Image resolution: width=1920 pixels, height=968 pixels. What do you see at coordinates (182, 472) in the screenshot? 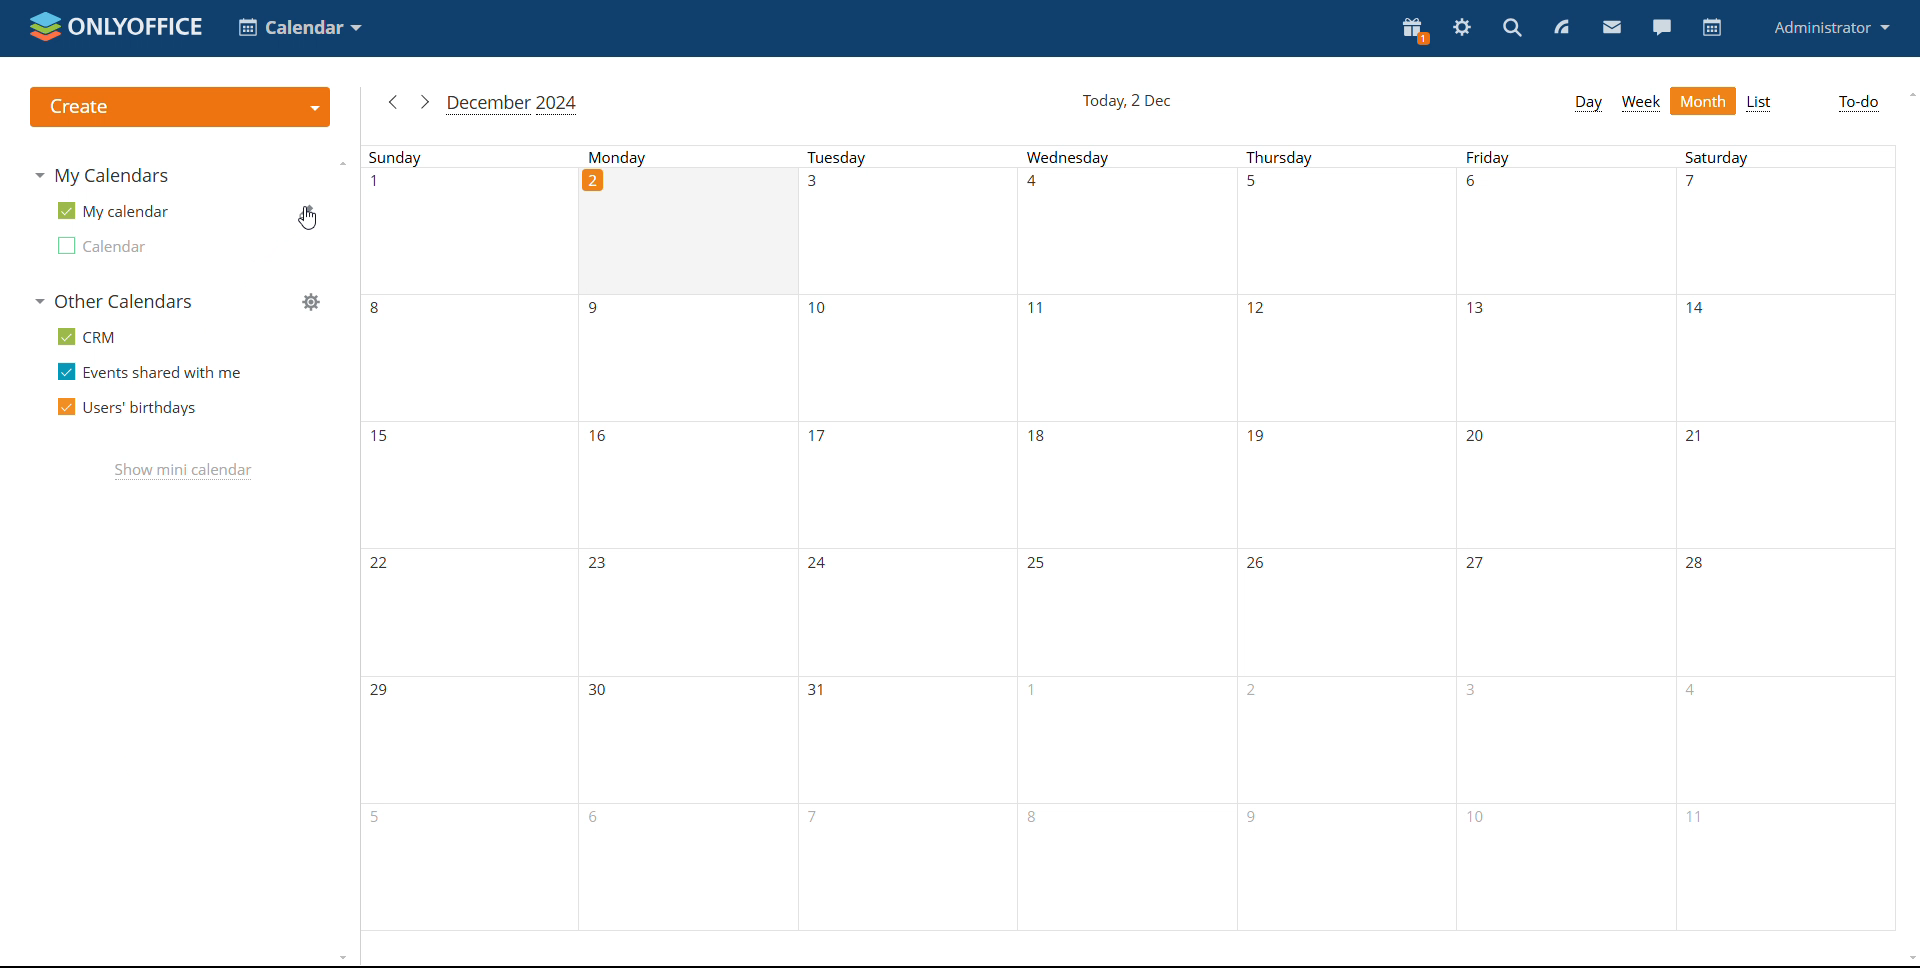
I see `show mini calendar` at bounding box center [182, 472].